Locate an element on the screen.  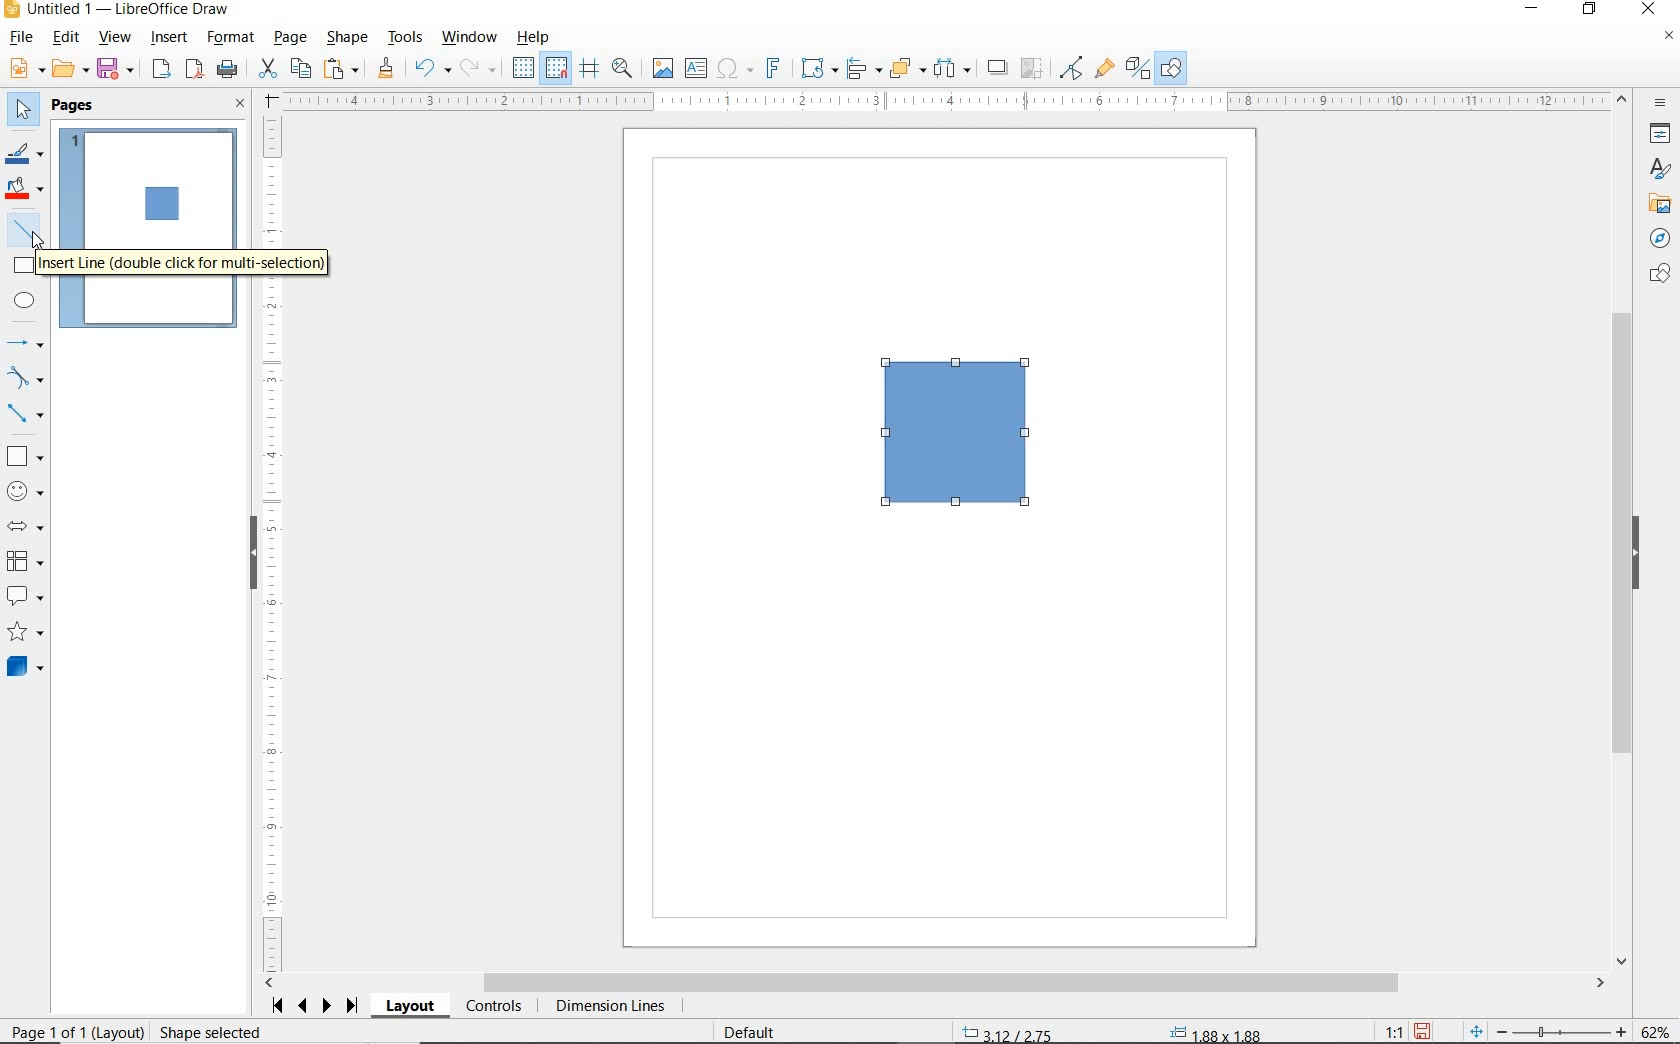
VIEW is located at coordinates (114, 37).